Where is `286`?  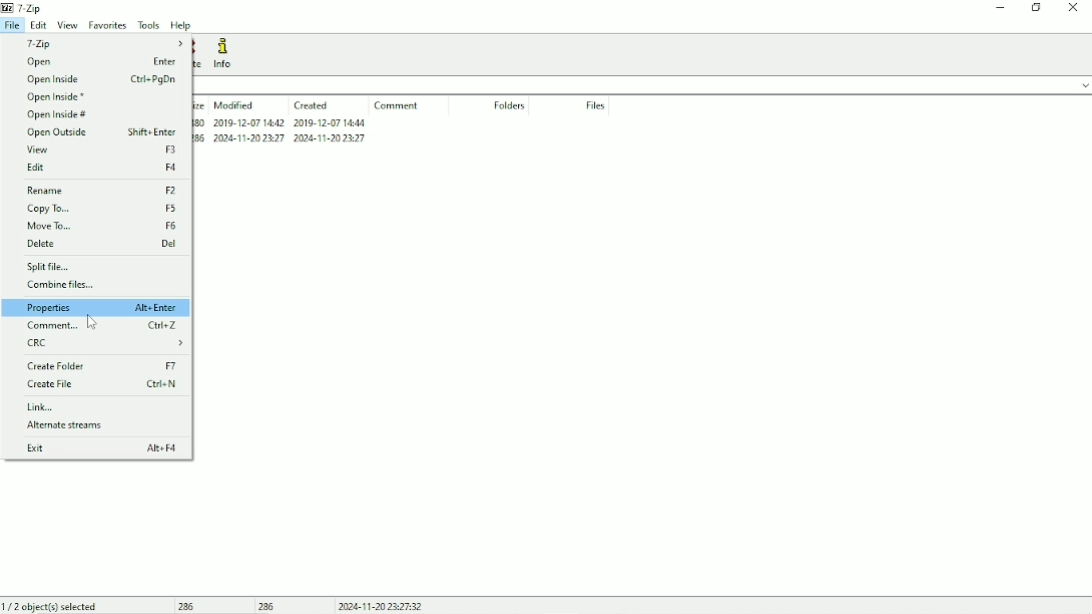 286 is located at coordinates (200, 138).